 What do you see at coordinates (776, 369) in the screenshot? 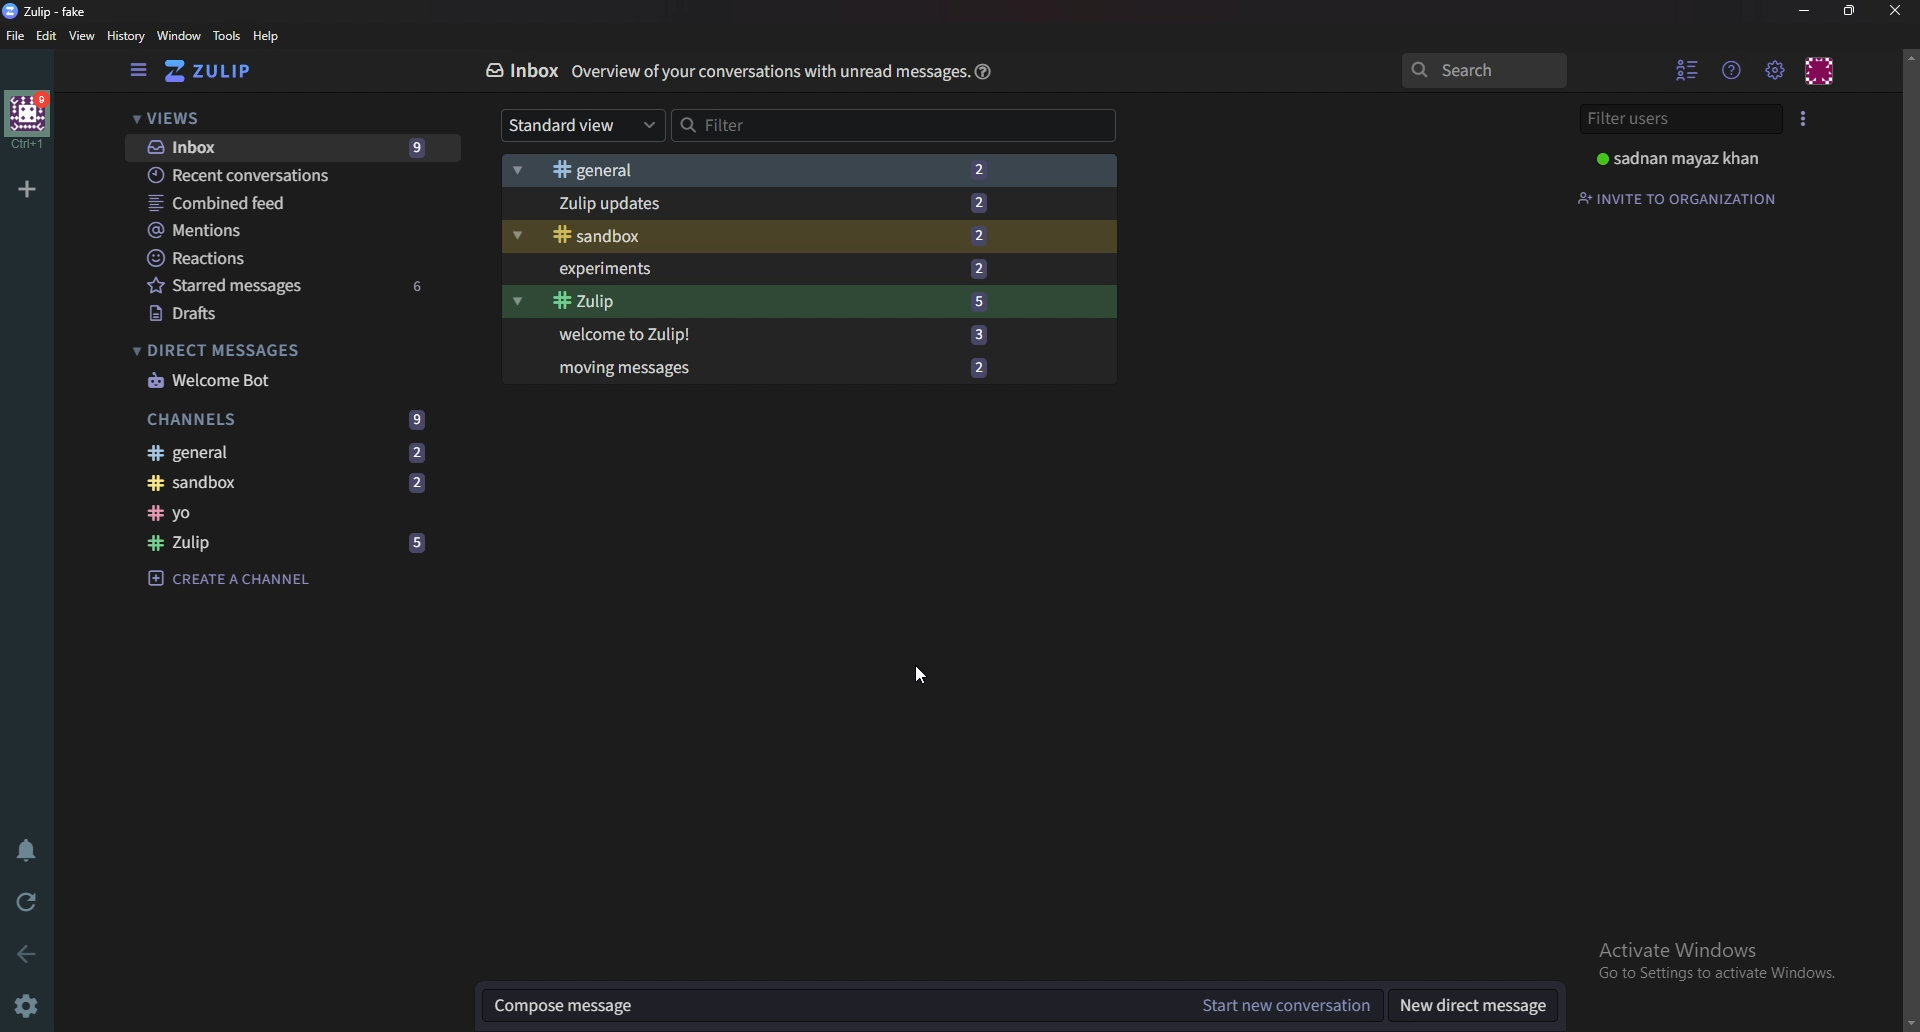
I see `Moving messages` at bounding box center [776, 369].